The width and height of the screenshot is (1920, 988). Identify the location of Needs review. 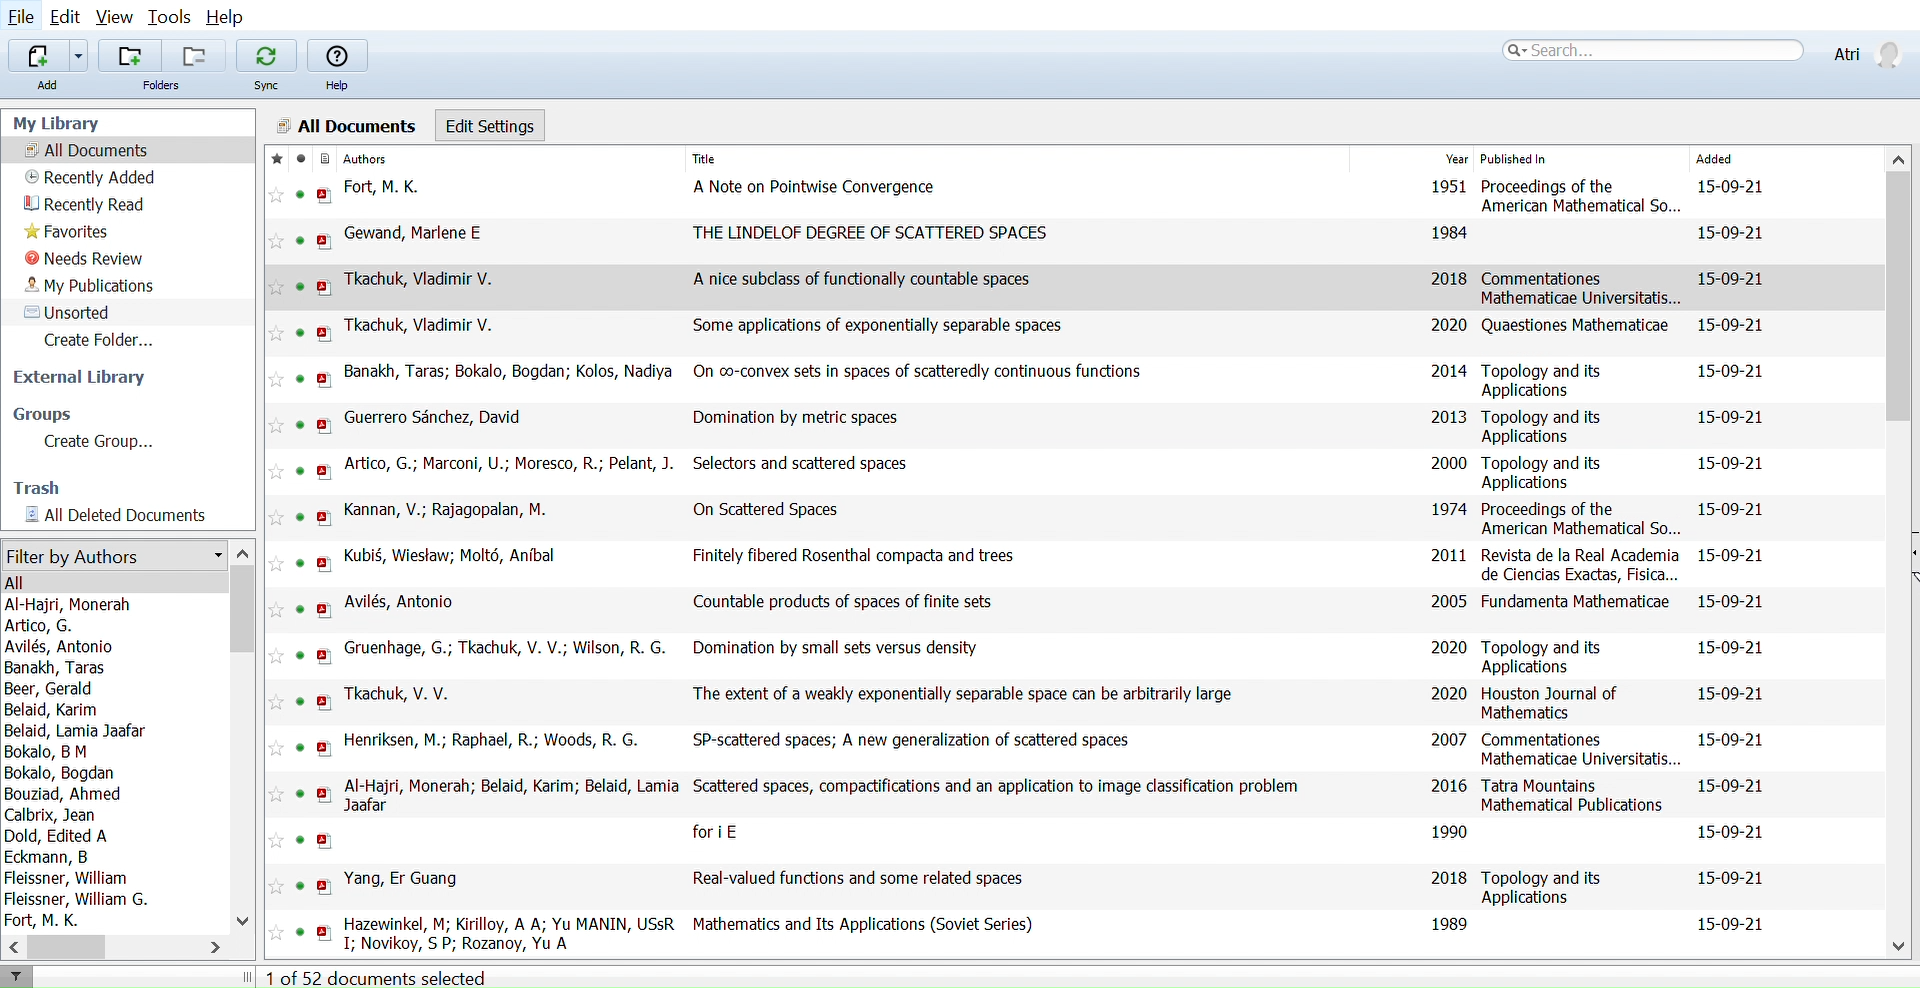
(85, 259).